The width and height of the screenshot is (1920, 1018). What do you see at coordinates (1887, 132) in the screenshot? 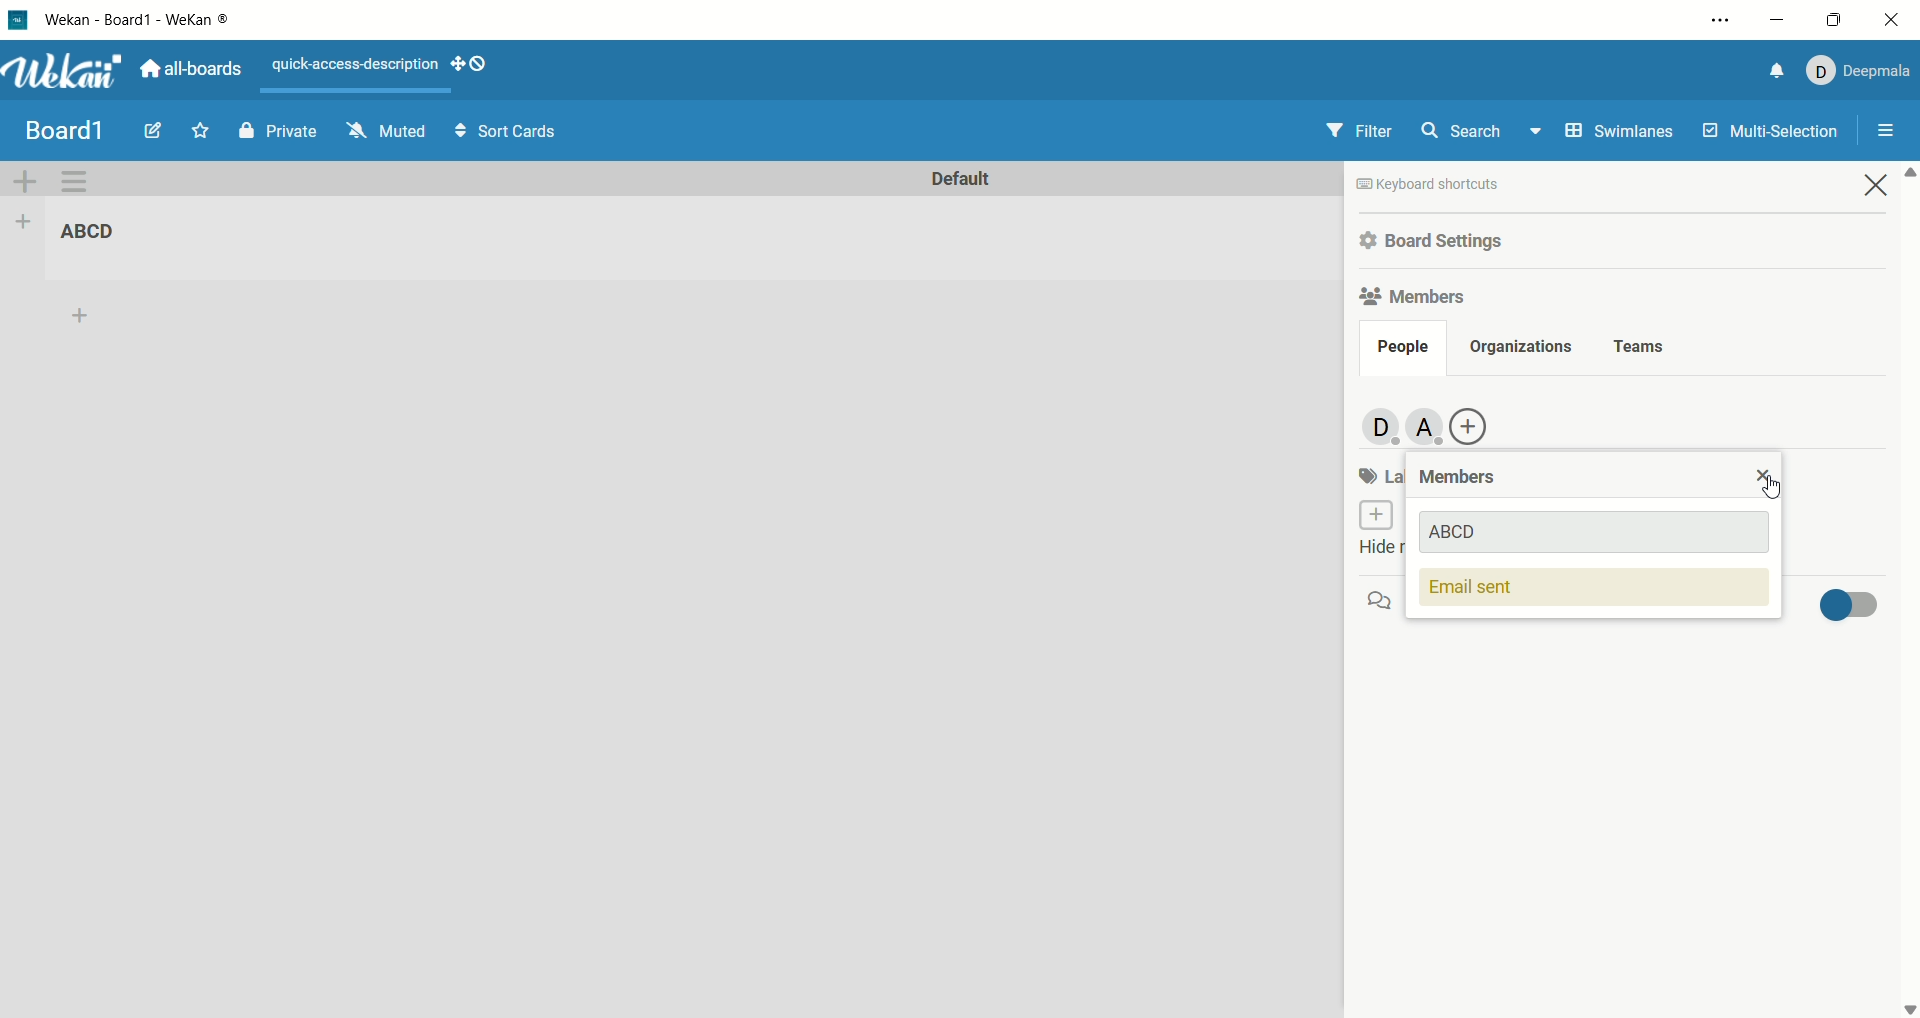
I see `open/close sidebar` at bounding box center [1887, 132].